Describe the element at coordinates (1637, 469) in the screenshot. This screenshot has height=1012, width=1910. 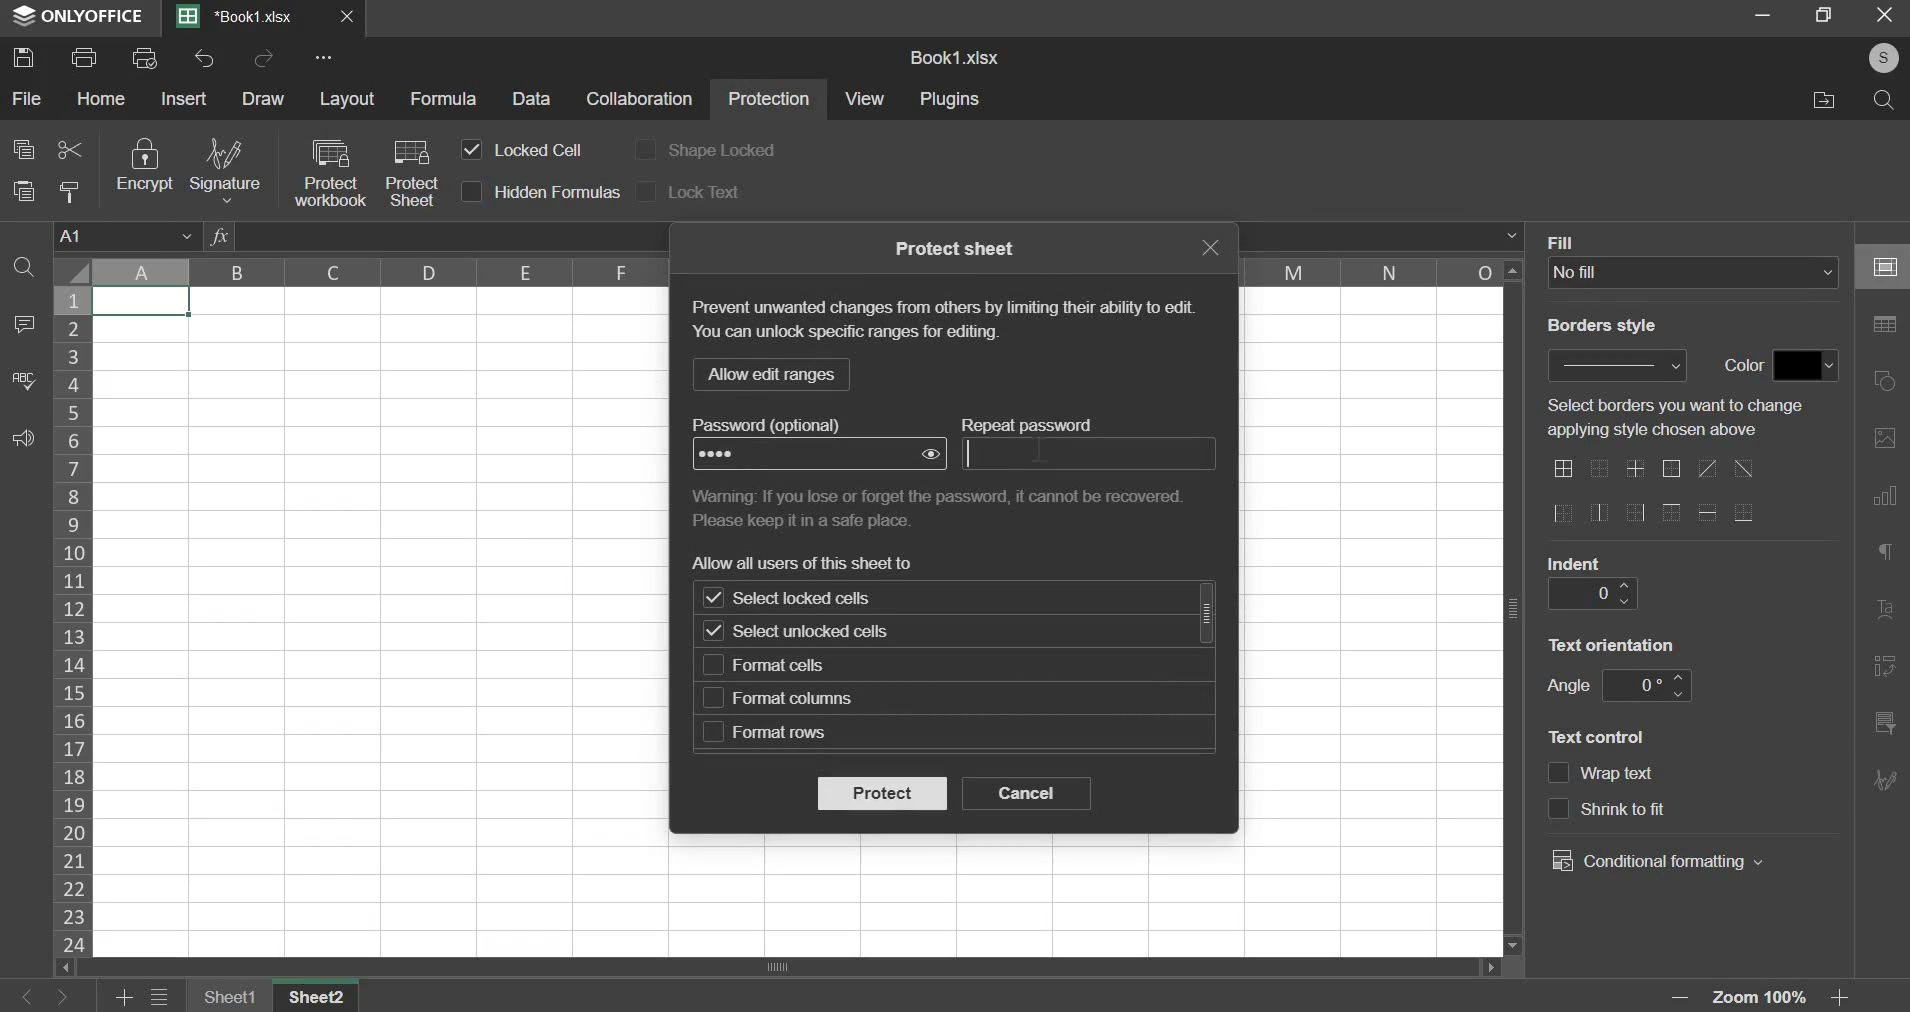
I see `border options` at that location.